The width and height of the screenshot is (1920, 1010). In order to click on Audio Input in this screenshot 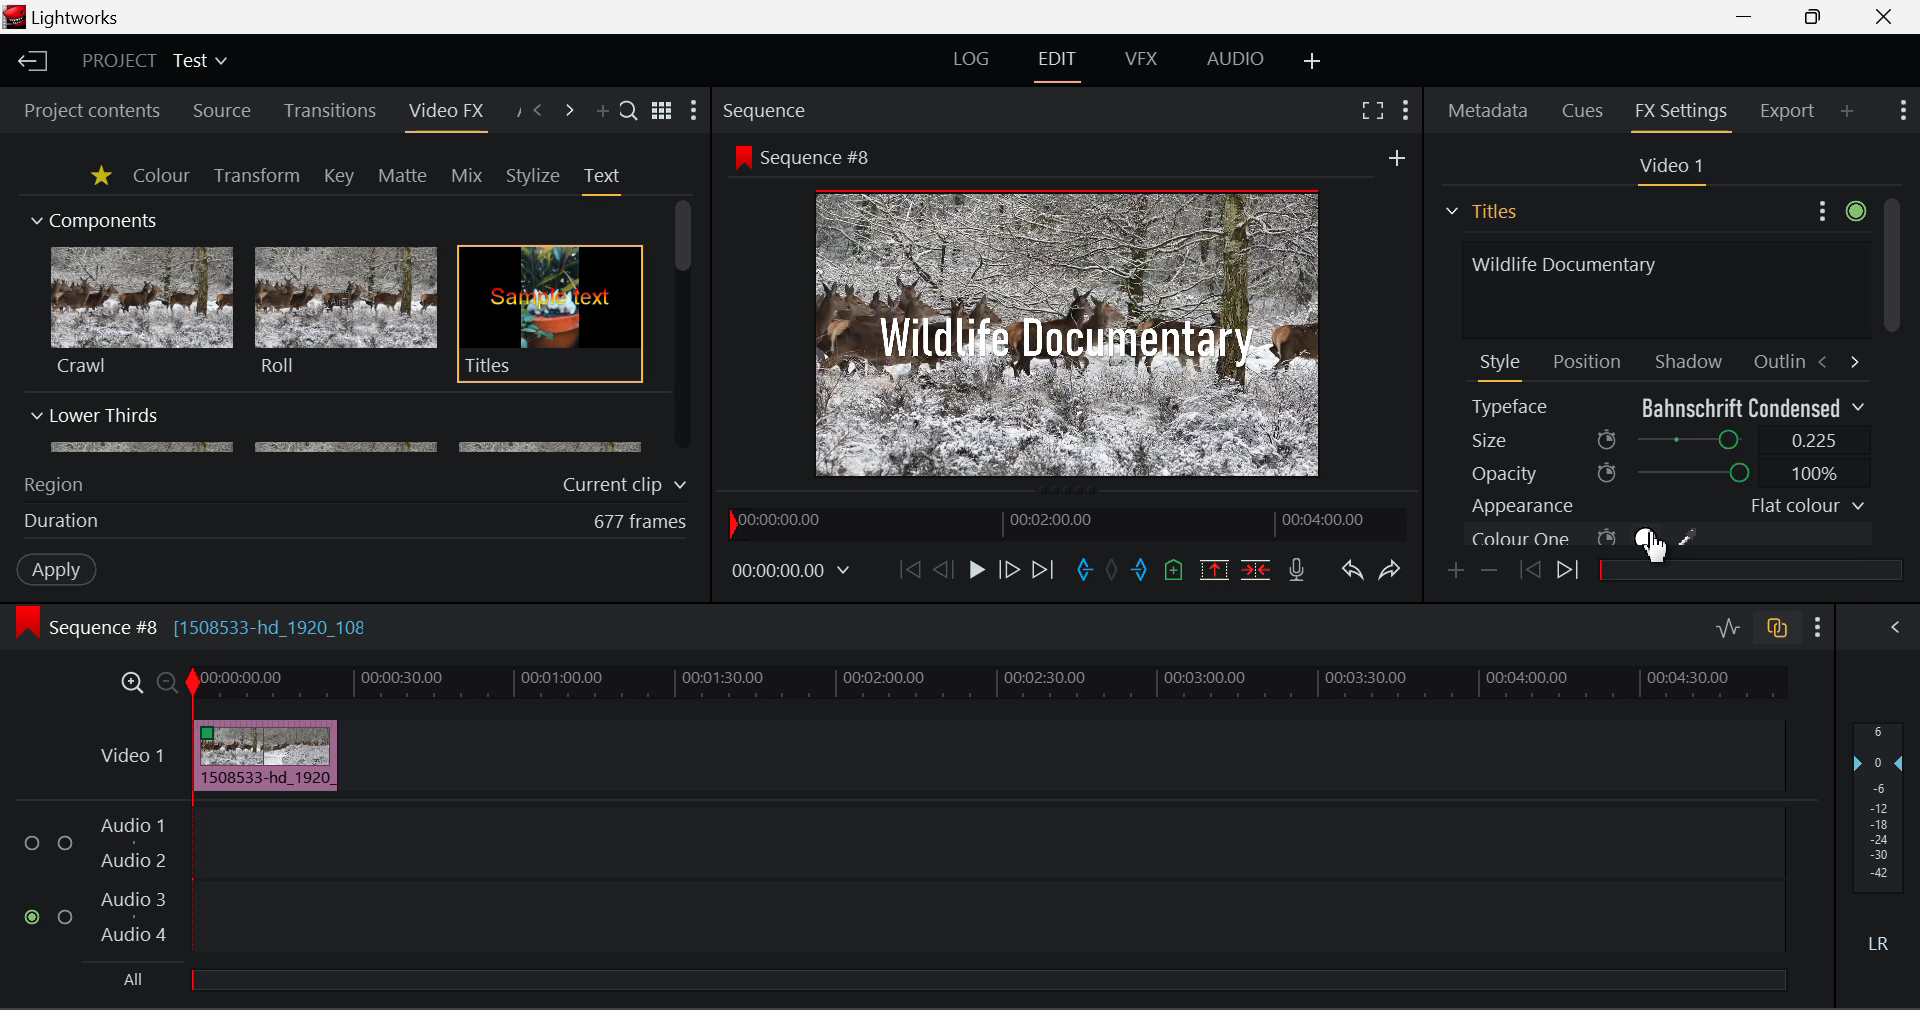, I will do `click(980, 883)`.